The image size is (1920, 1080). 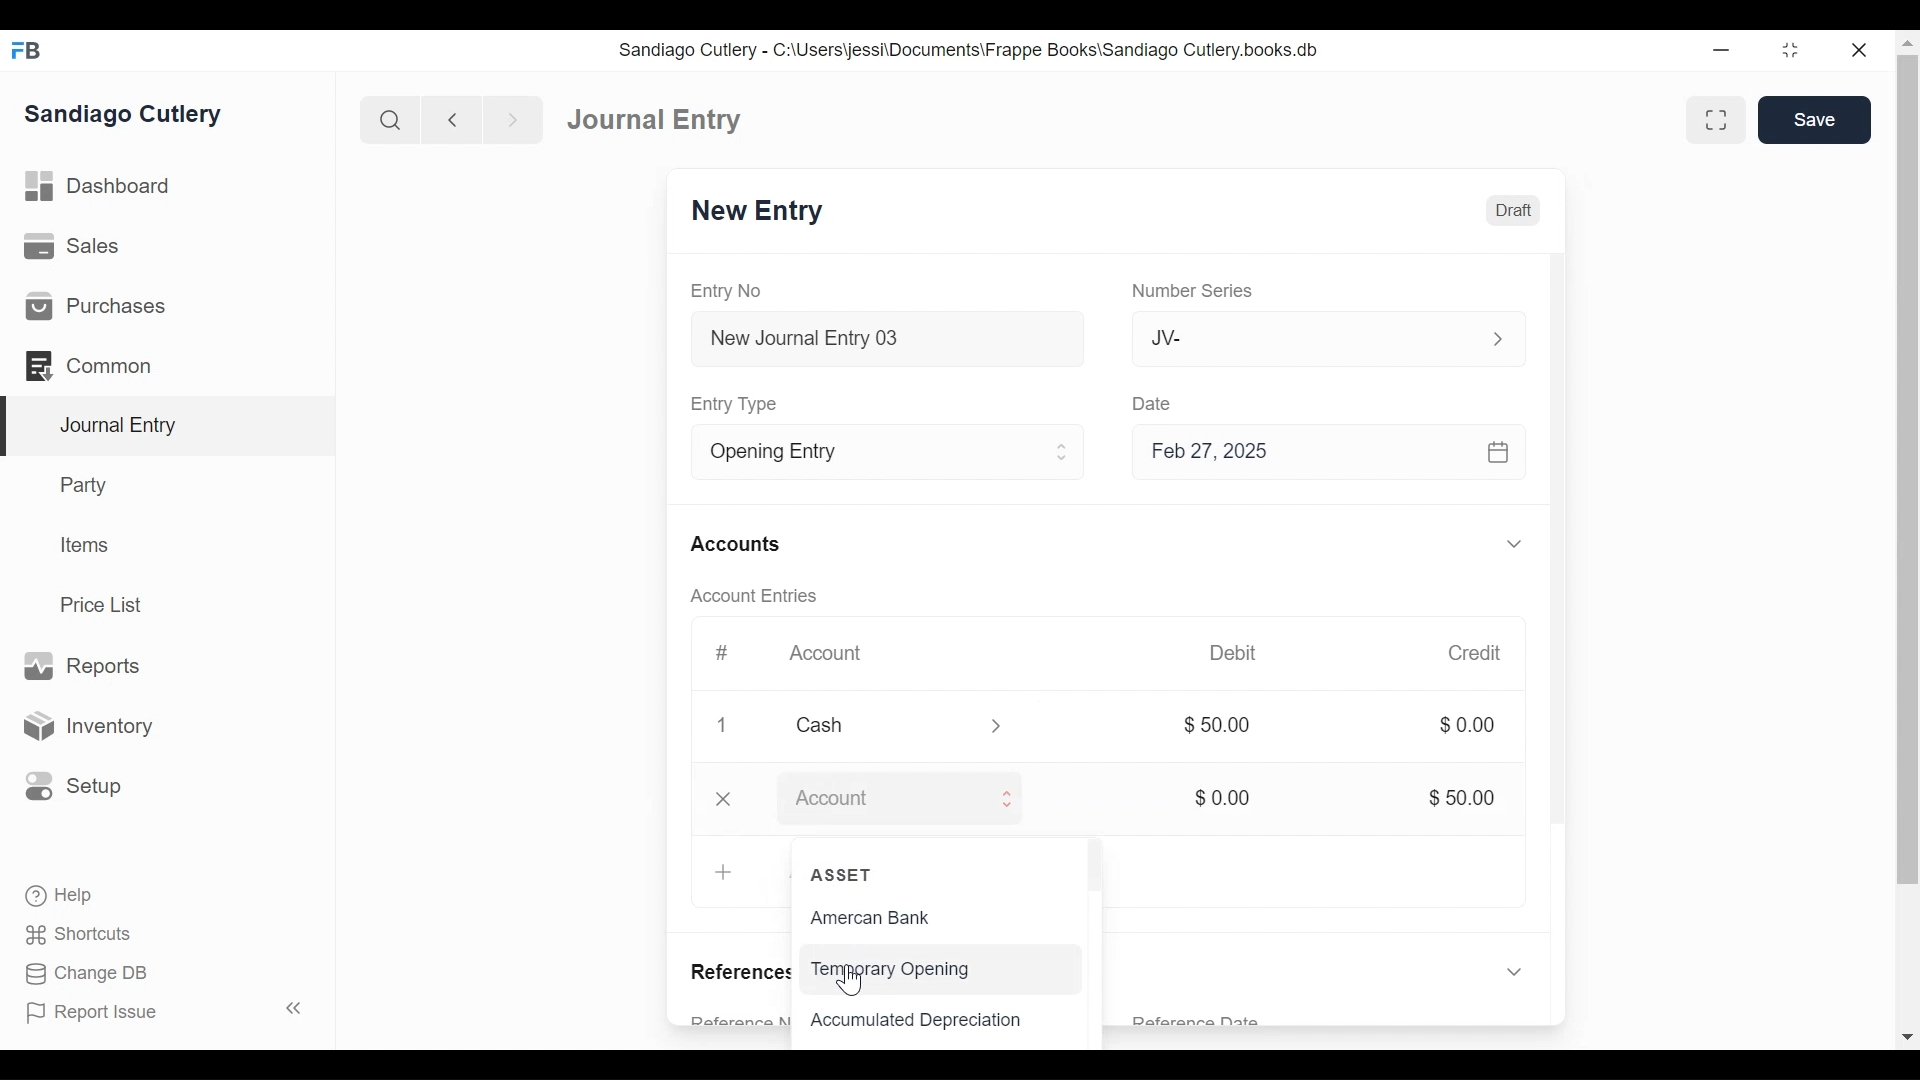 What do you see at coordinates (1516, 211) in the screenshot?
I see `Draft` at bounding box center [1516, 211].